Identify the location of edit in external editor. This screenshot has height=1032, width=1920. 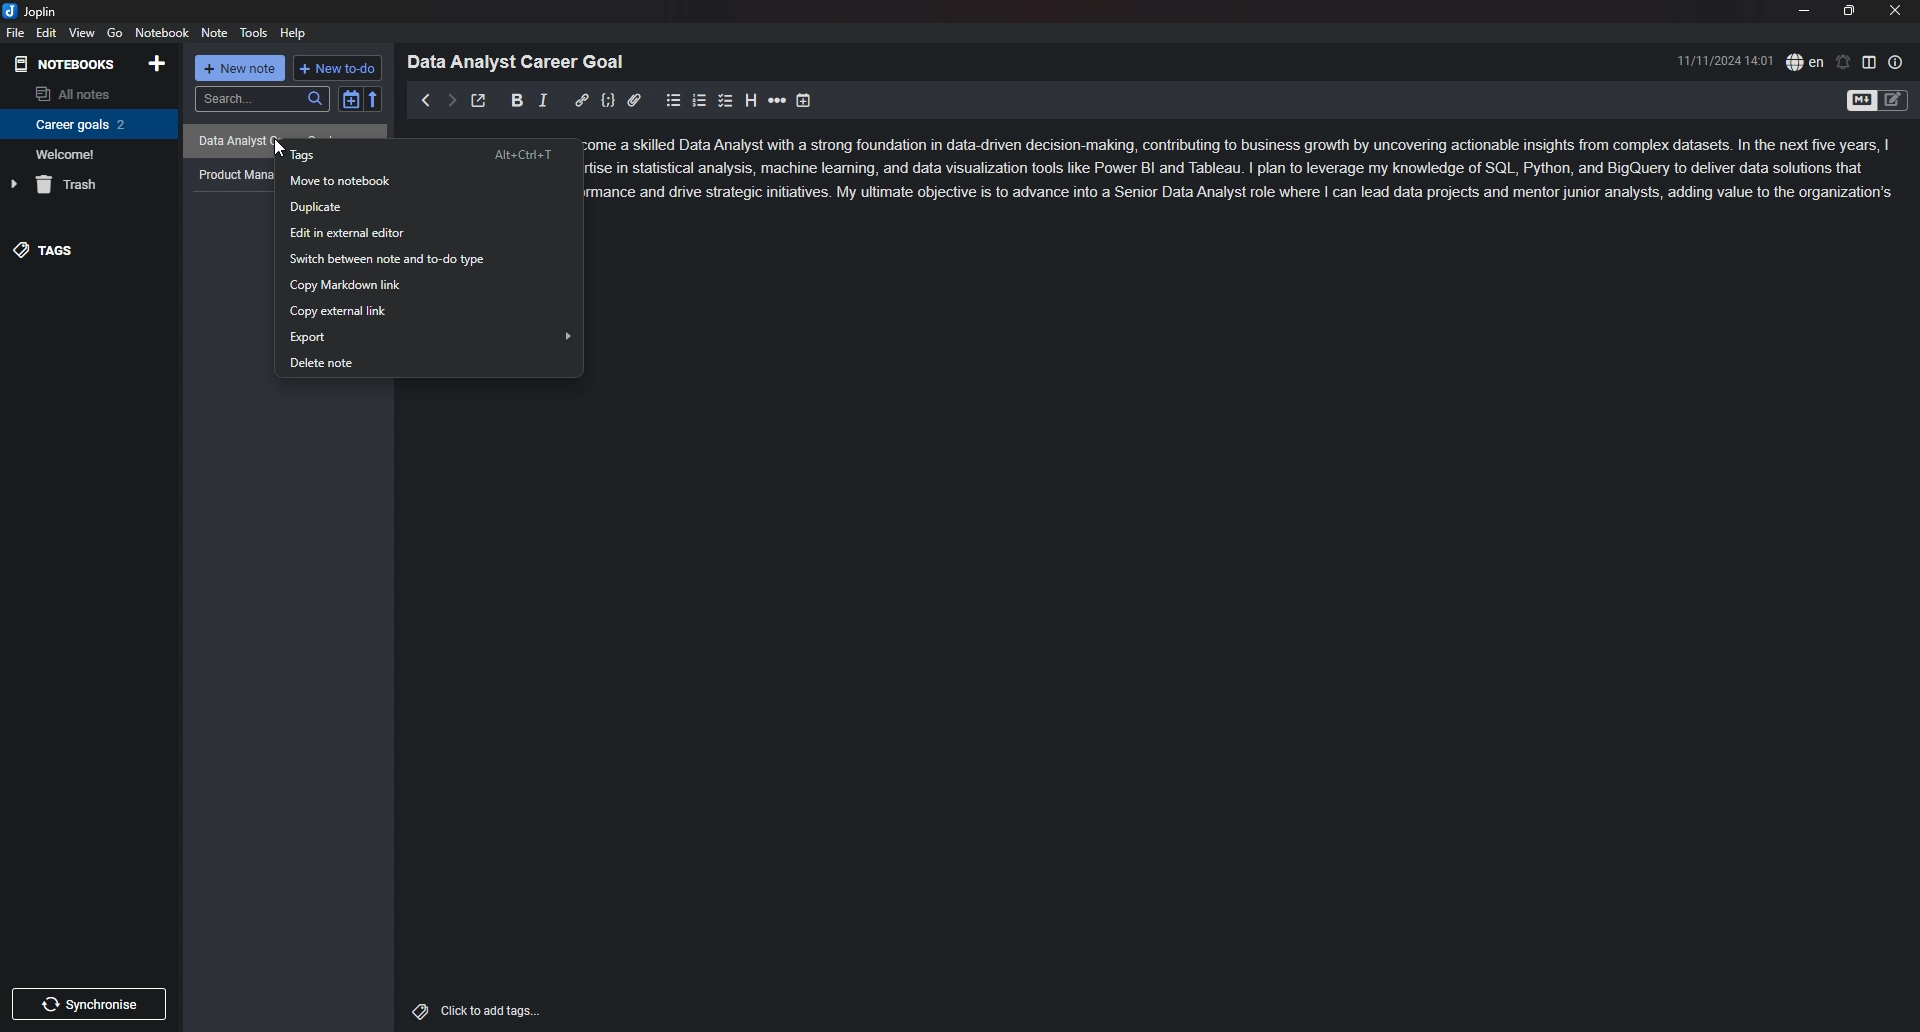
(429, 233).